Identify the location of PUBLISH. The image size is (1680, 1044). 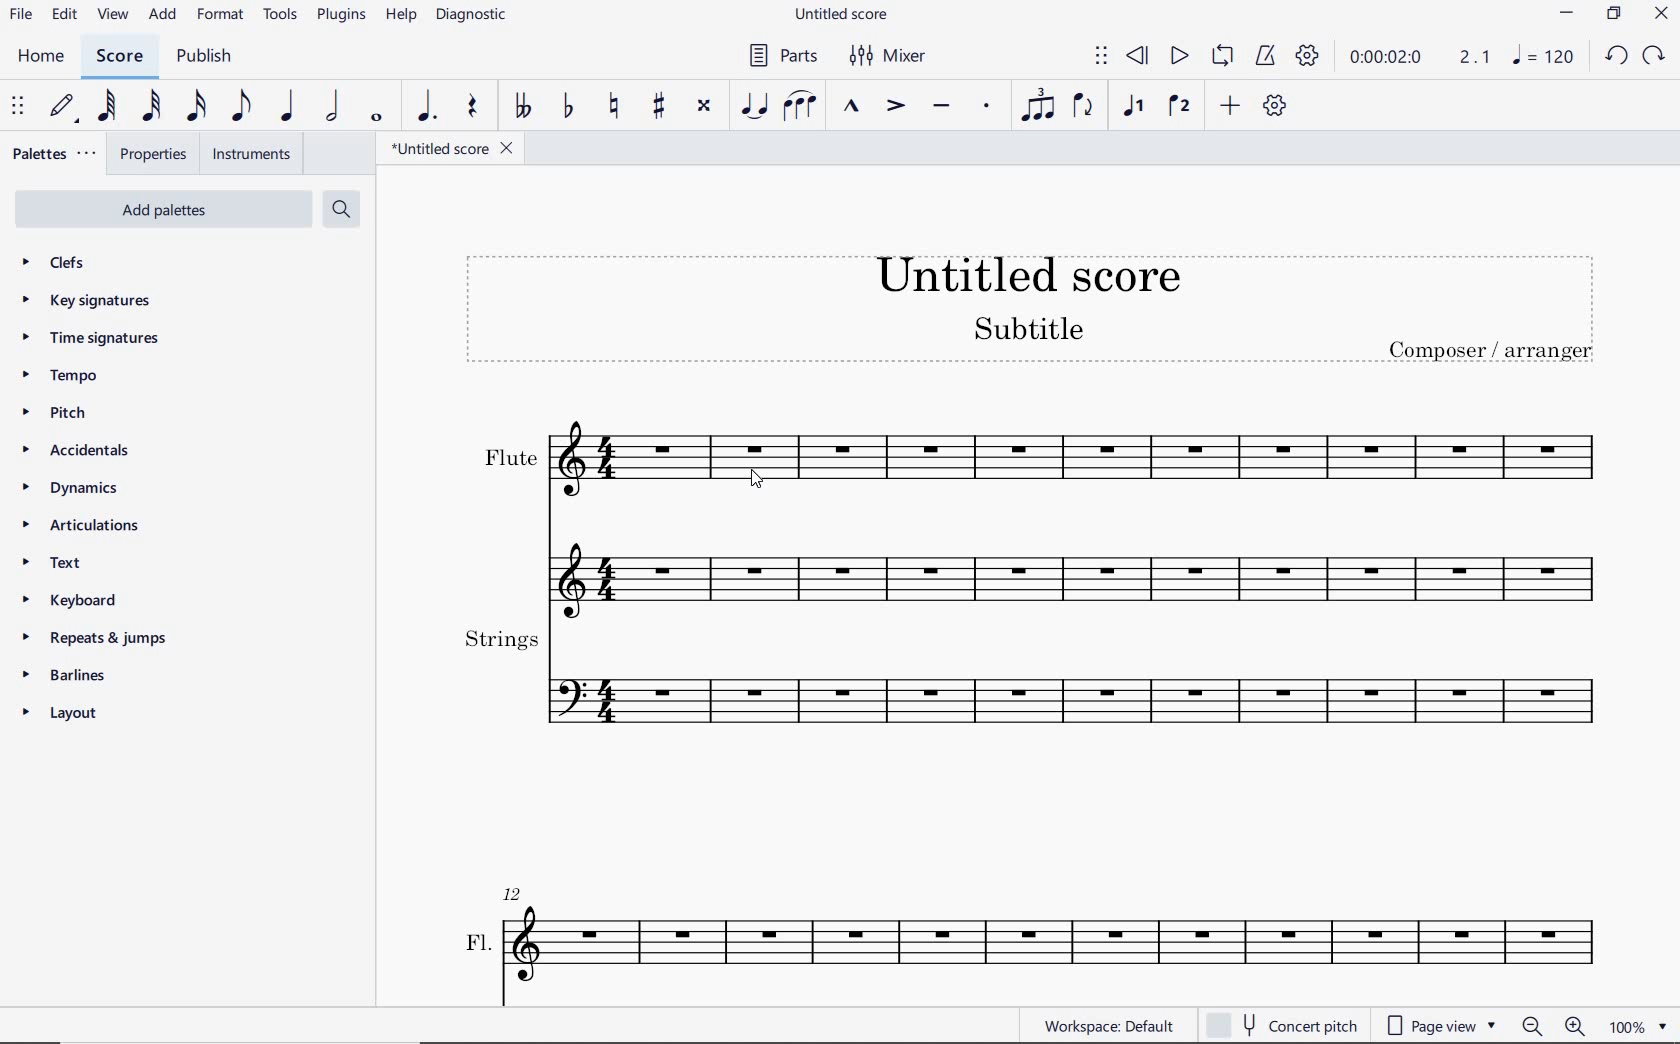
(204, 56).